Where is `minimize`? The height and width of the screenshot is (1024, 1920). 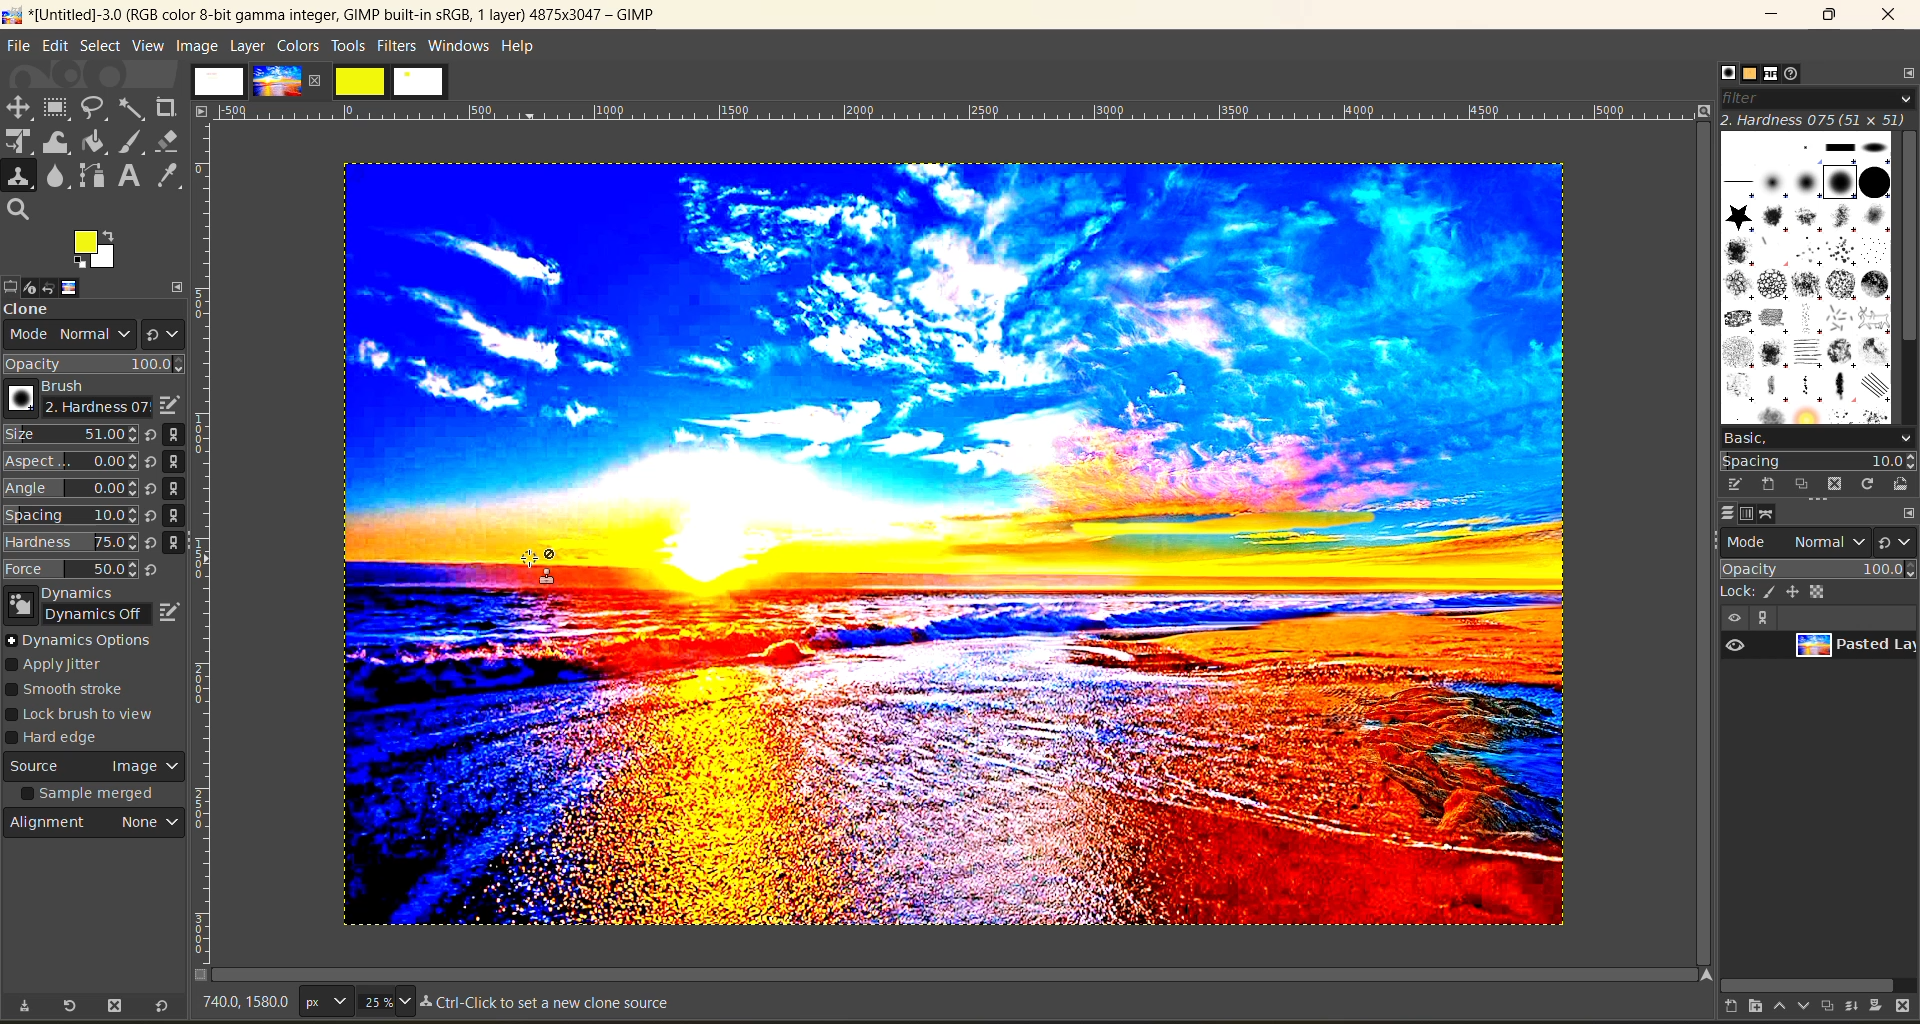 minimize is located at coordinates (1776, 15).